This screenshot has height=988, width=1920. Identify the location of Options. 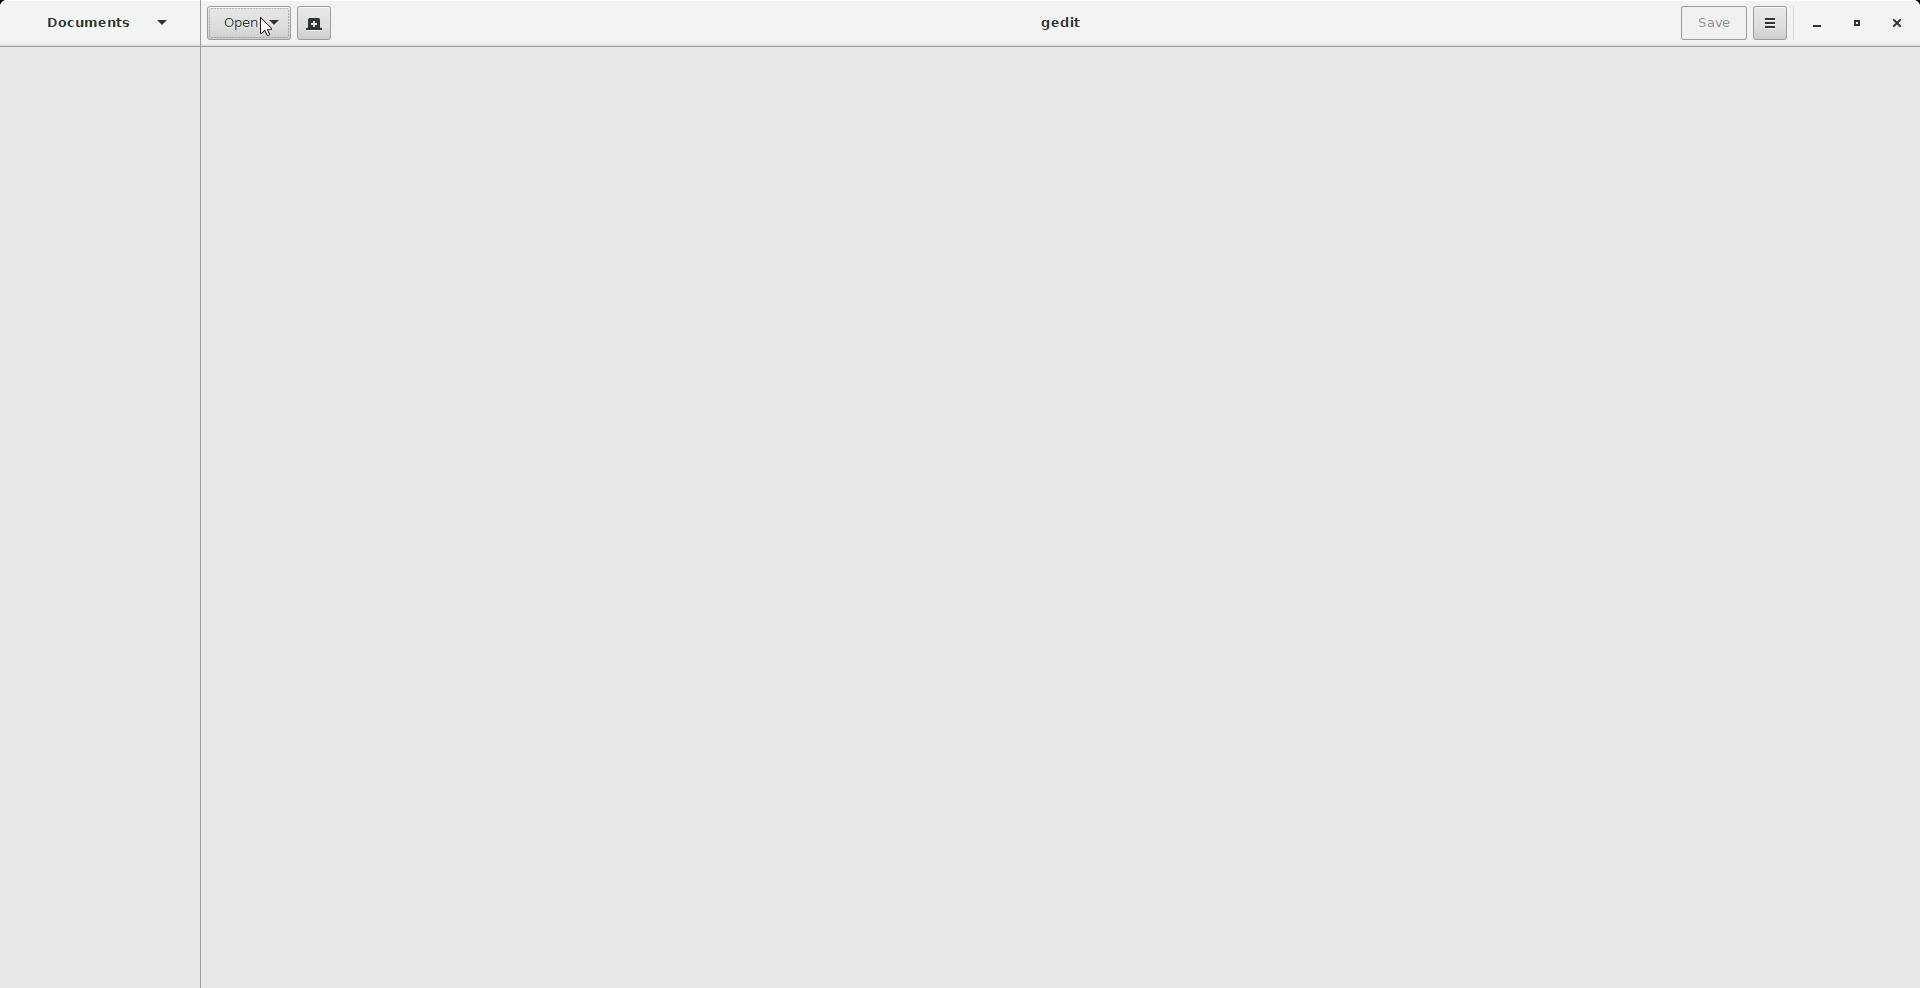
(1776, 23).